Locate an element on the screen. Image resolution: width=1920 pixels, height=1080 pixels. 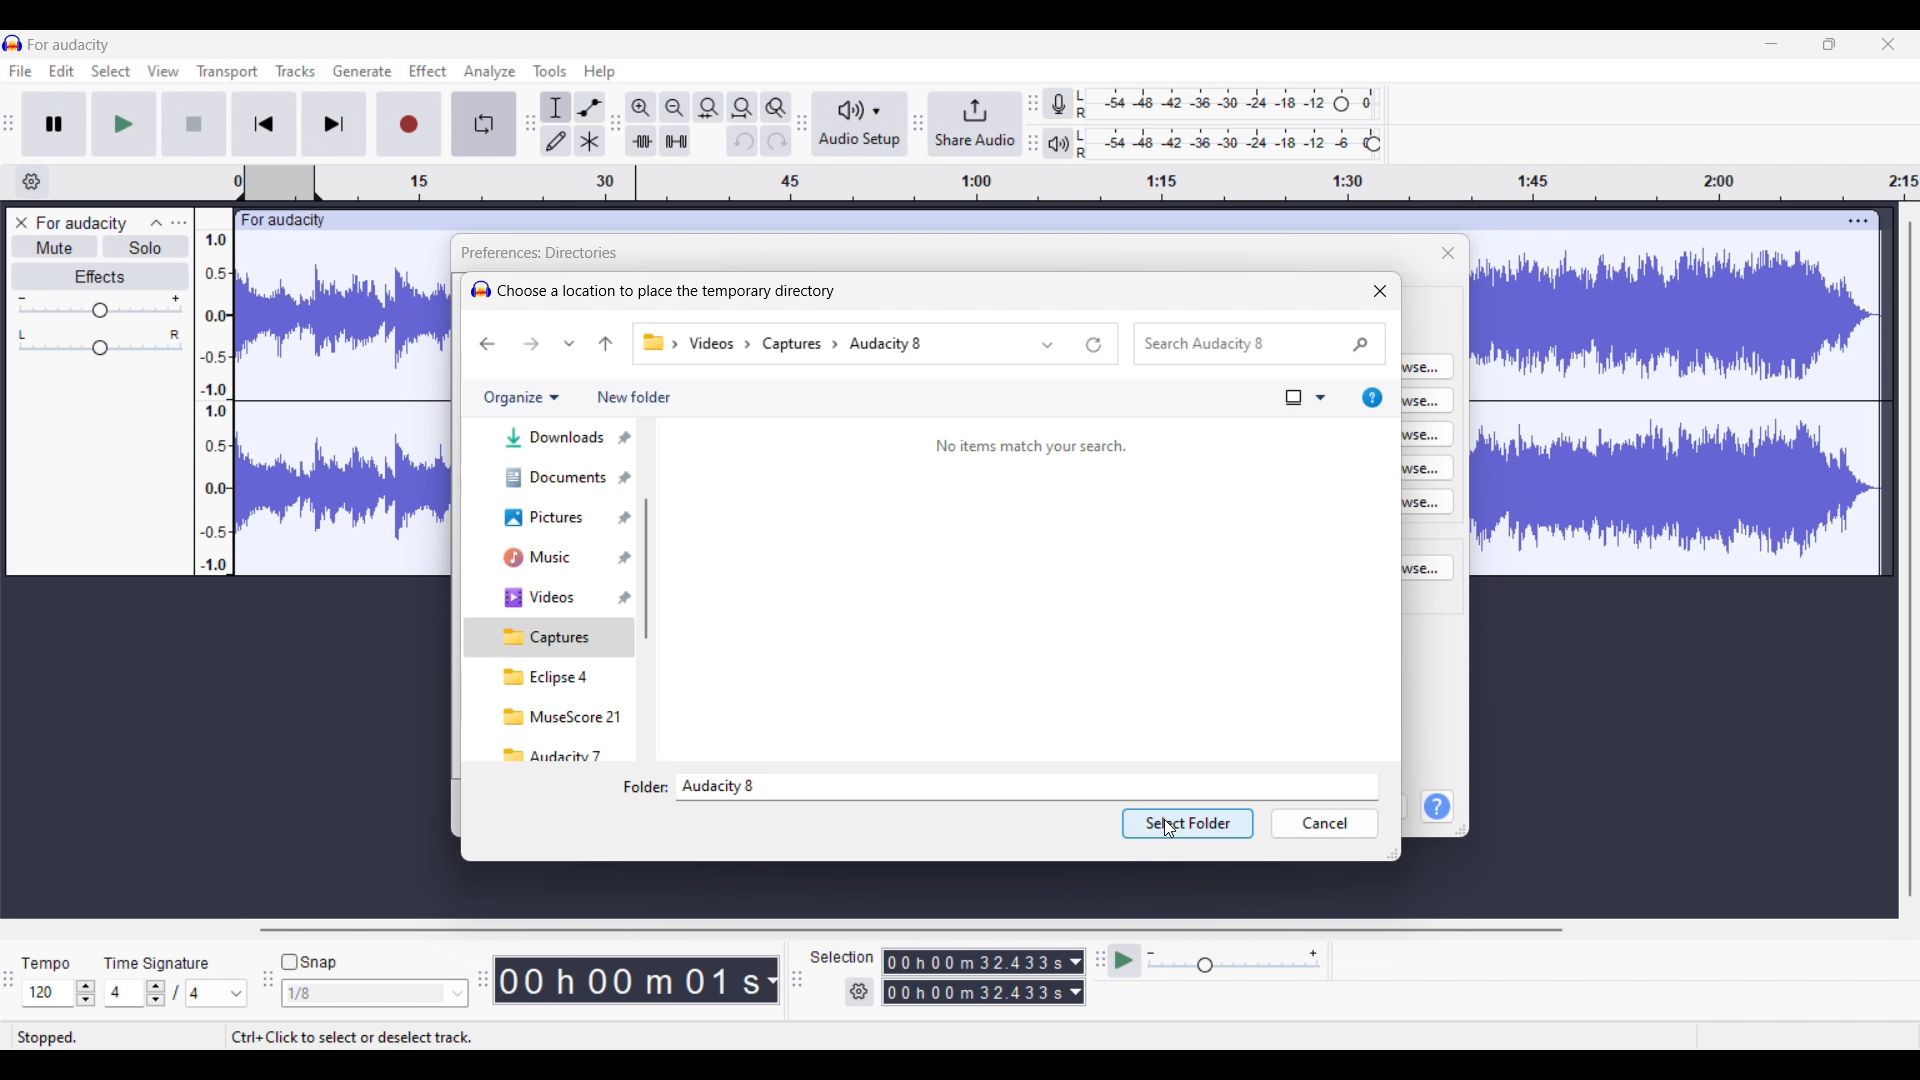
Title of window and current setting is located at coordinates (537, 253).